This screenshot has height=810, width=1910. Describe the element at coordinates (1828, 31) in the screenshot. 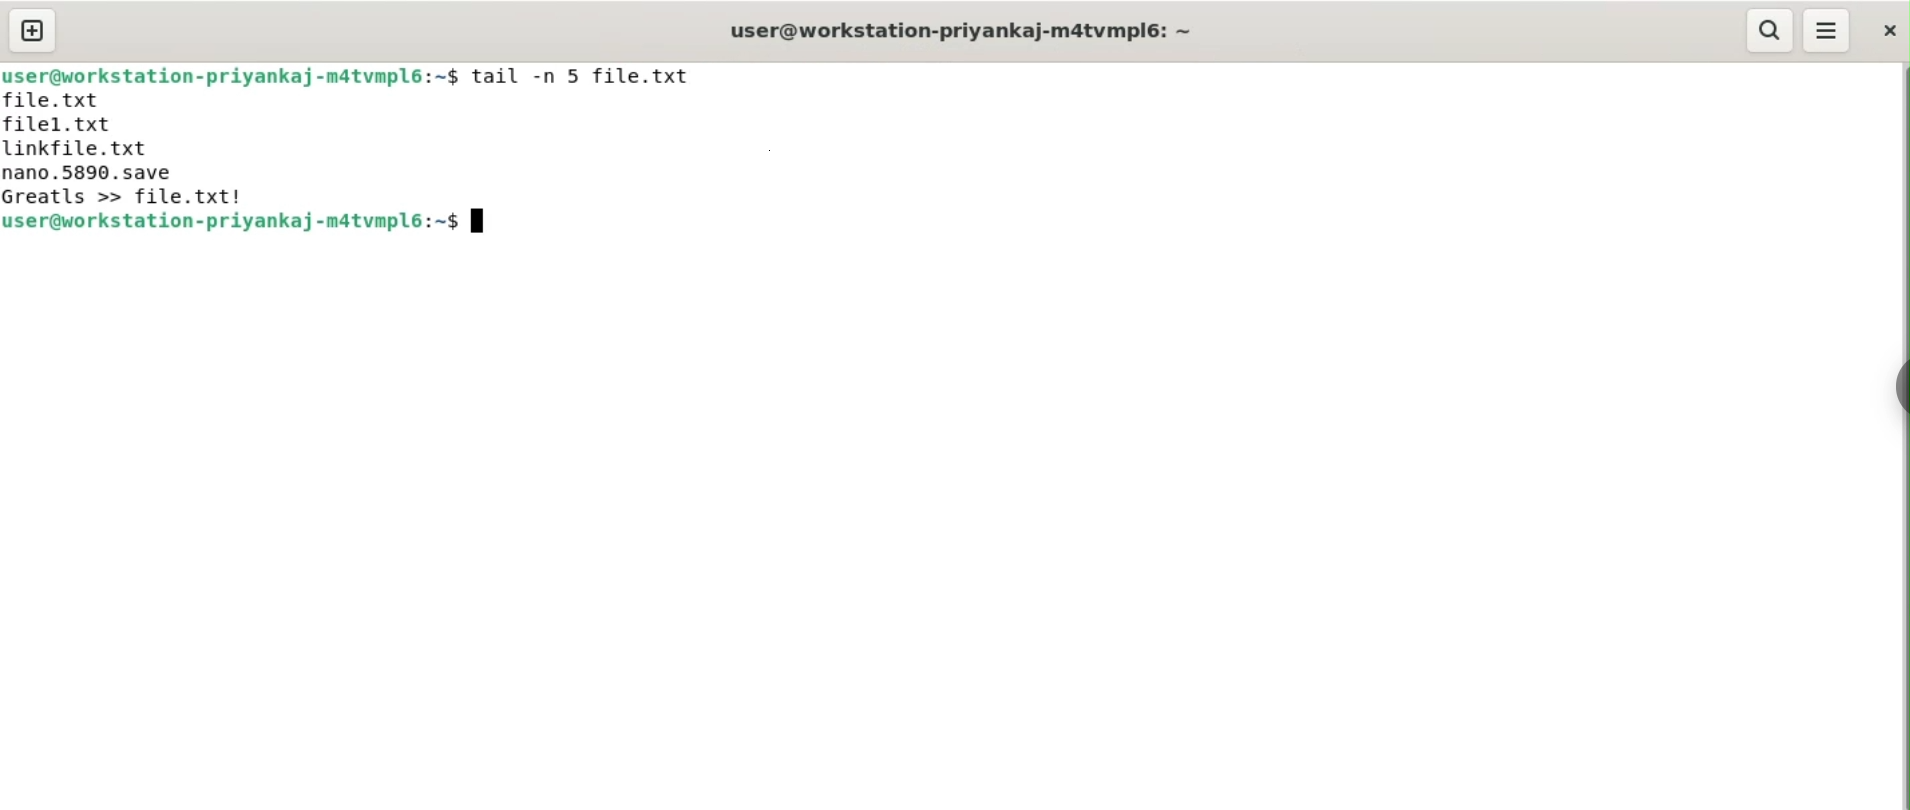

I see `menu` at that location.